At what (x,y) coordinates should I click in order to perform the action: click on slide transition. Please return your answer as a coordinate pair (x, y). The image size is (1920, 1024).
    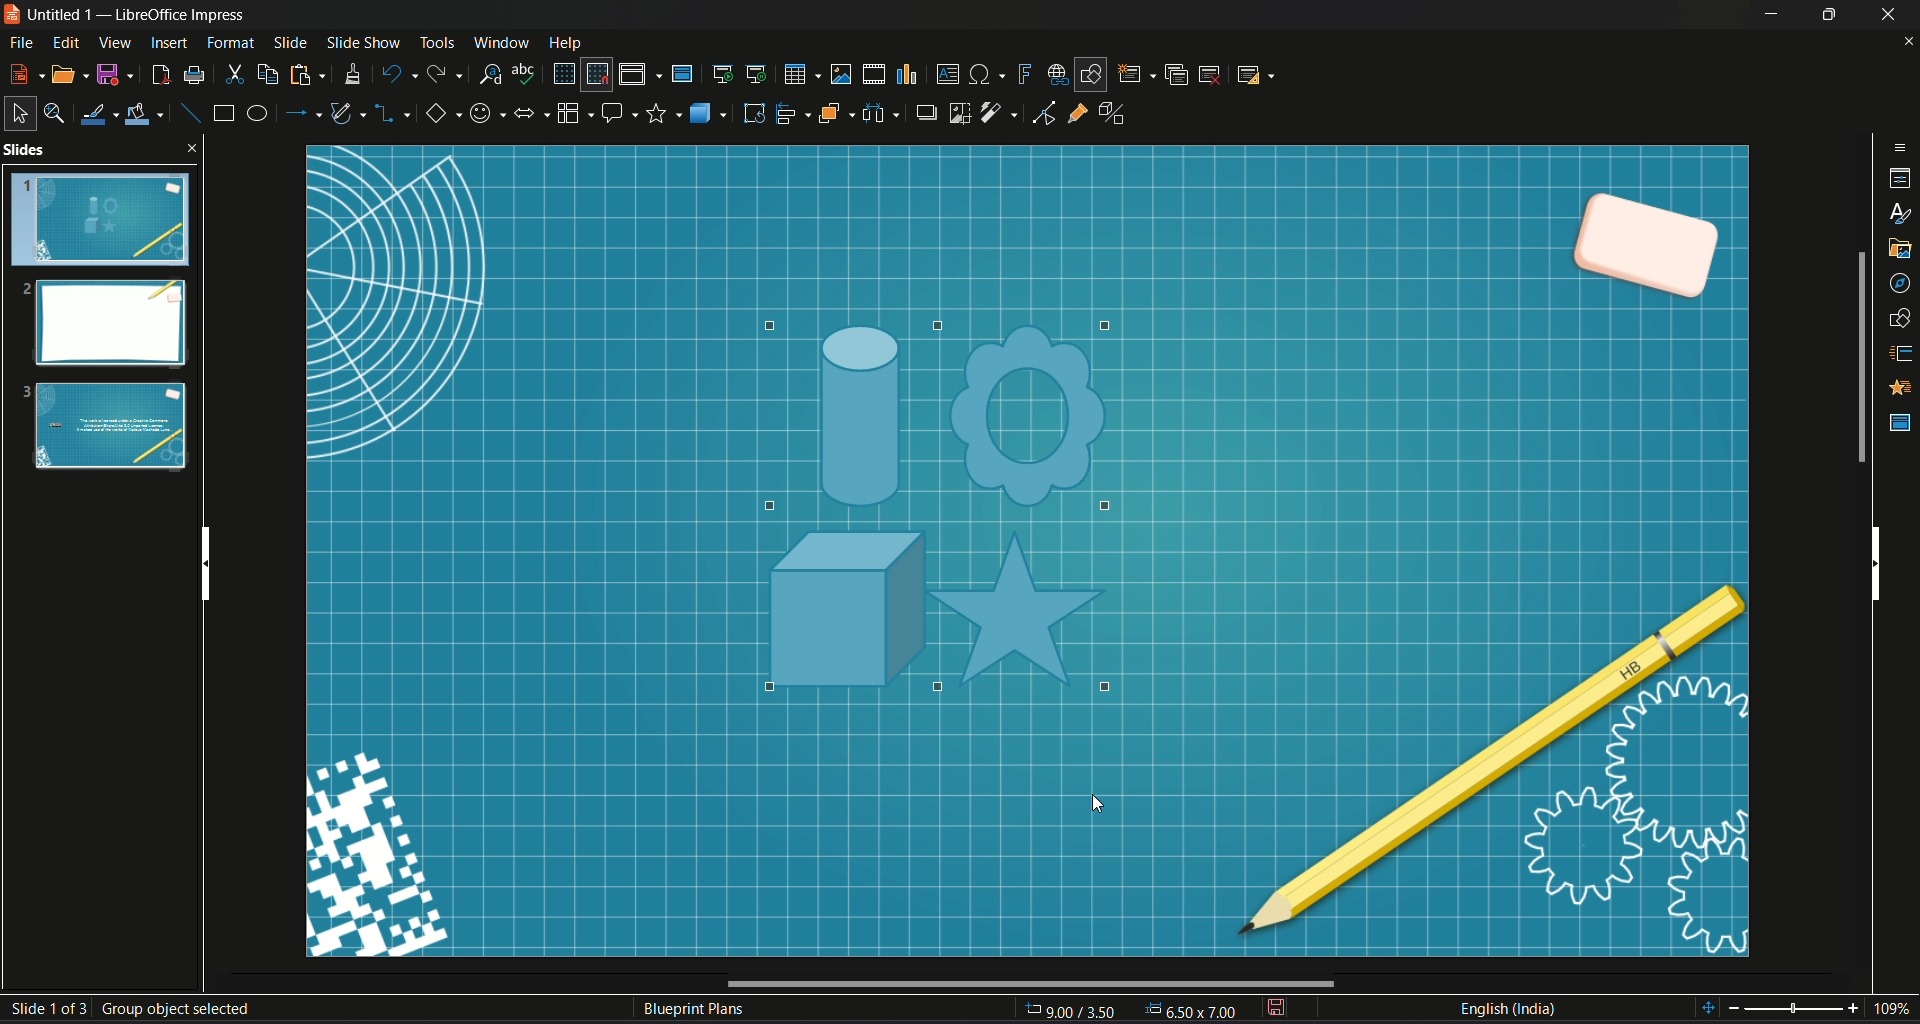
    Looking at the image, I should click on (1902, 355).